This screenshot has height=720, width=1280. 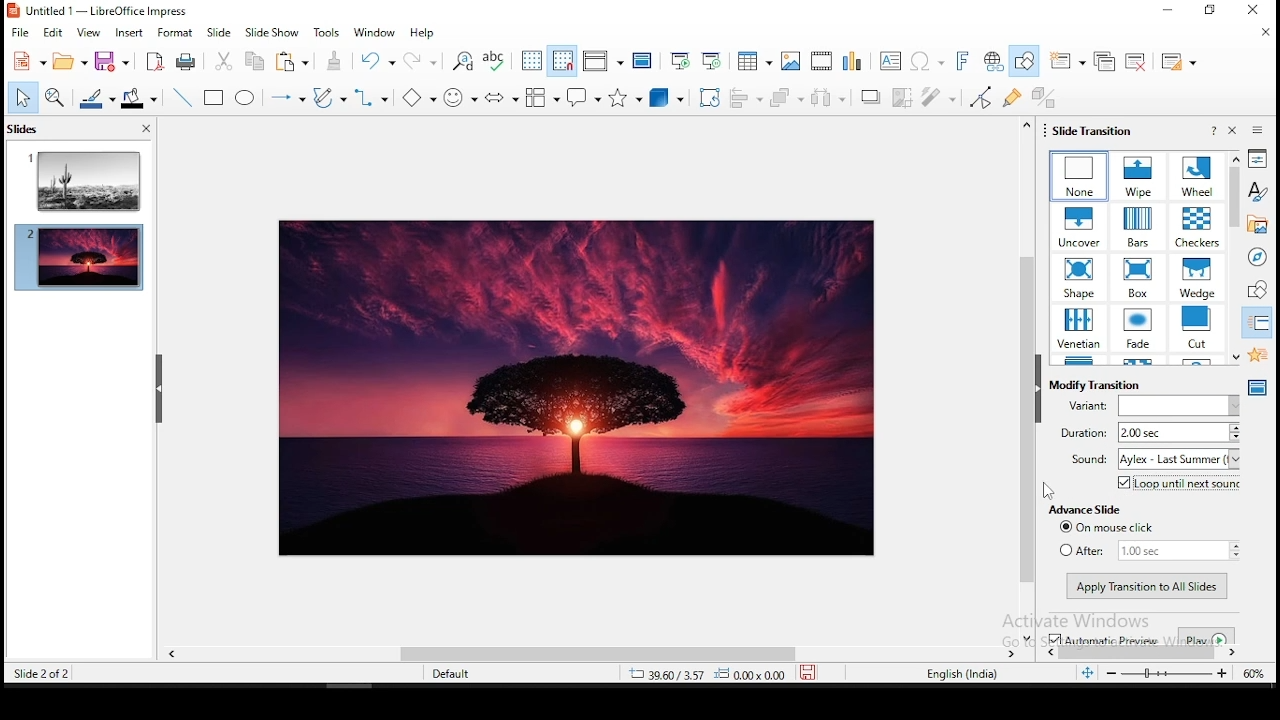 What do you see at coordinates (215, 98) in the screenshot?
I see `rectangle` at bounding box center [215, 98].